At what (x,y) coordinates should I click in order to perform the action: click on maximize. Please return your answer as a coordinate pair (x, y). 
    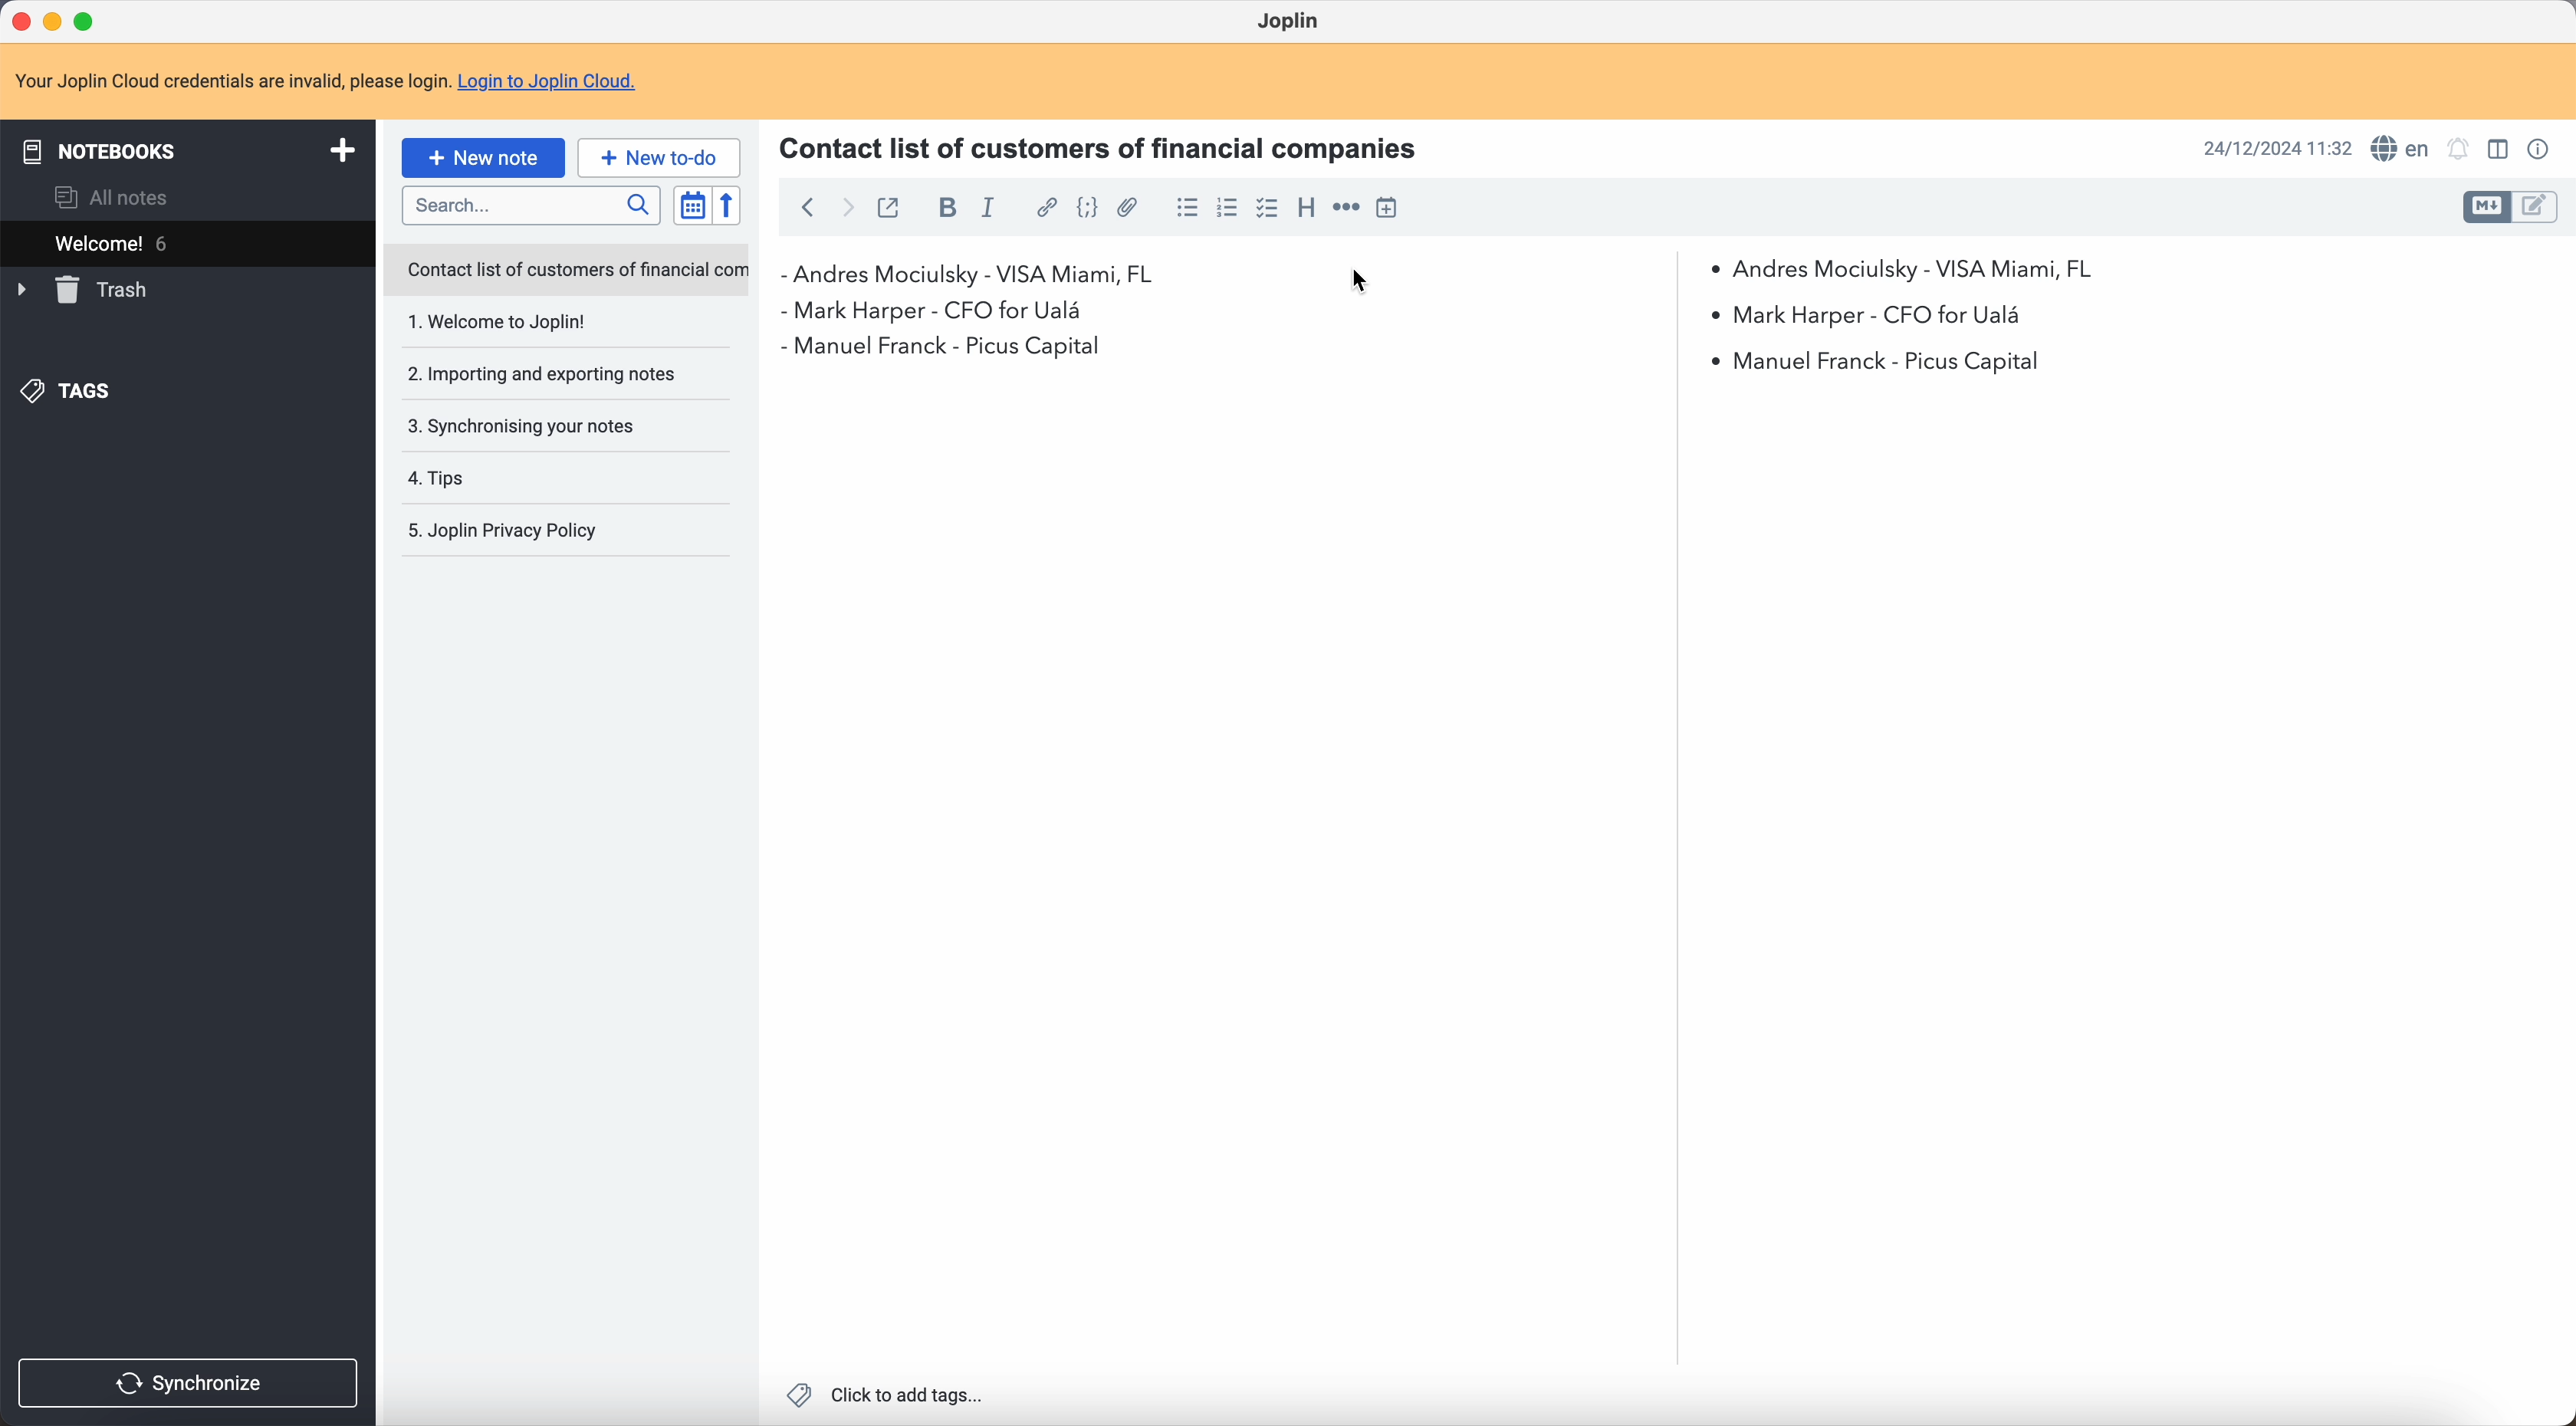
    Looking at the image, I should click on (90, 18).